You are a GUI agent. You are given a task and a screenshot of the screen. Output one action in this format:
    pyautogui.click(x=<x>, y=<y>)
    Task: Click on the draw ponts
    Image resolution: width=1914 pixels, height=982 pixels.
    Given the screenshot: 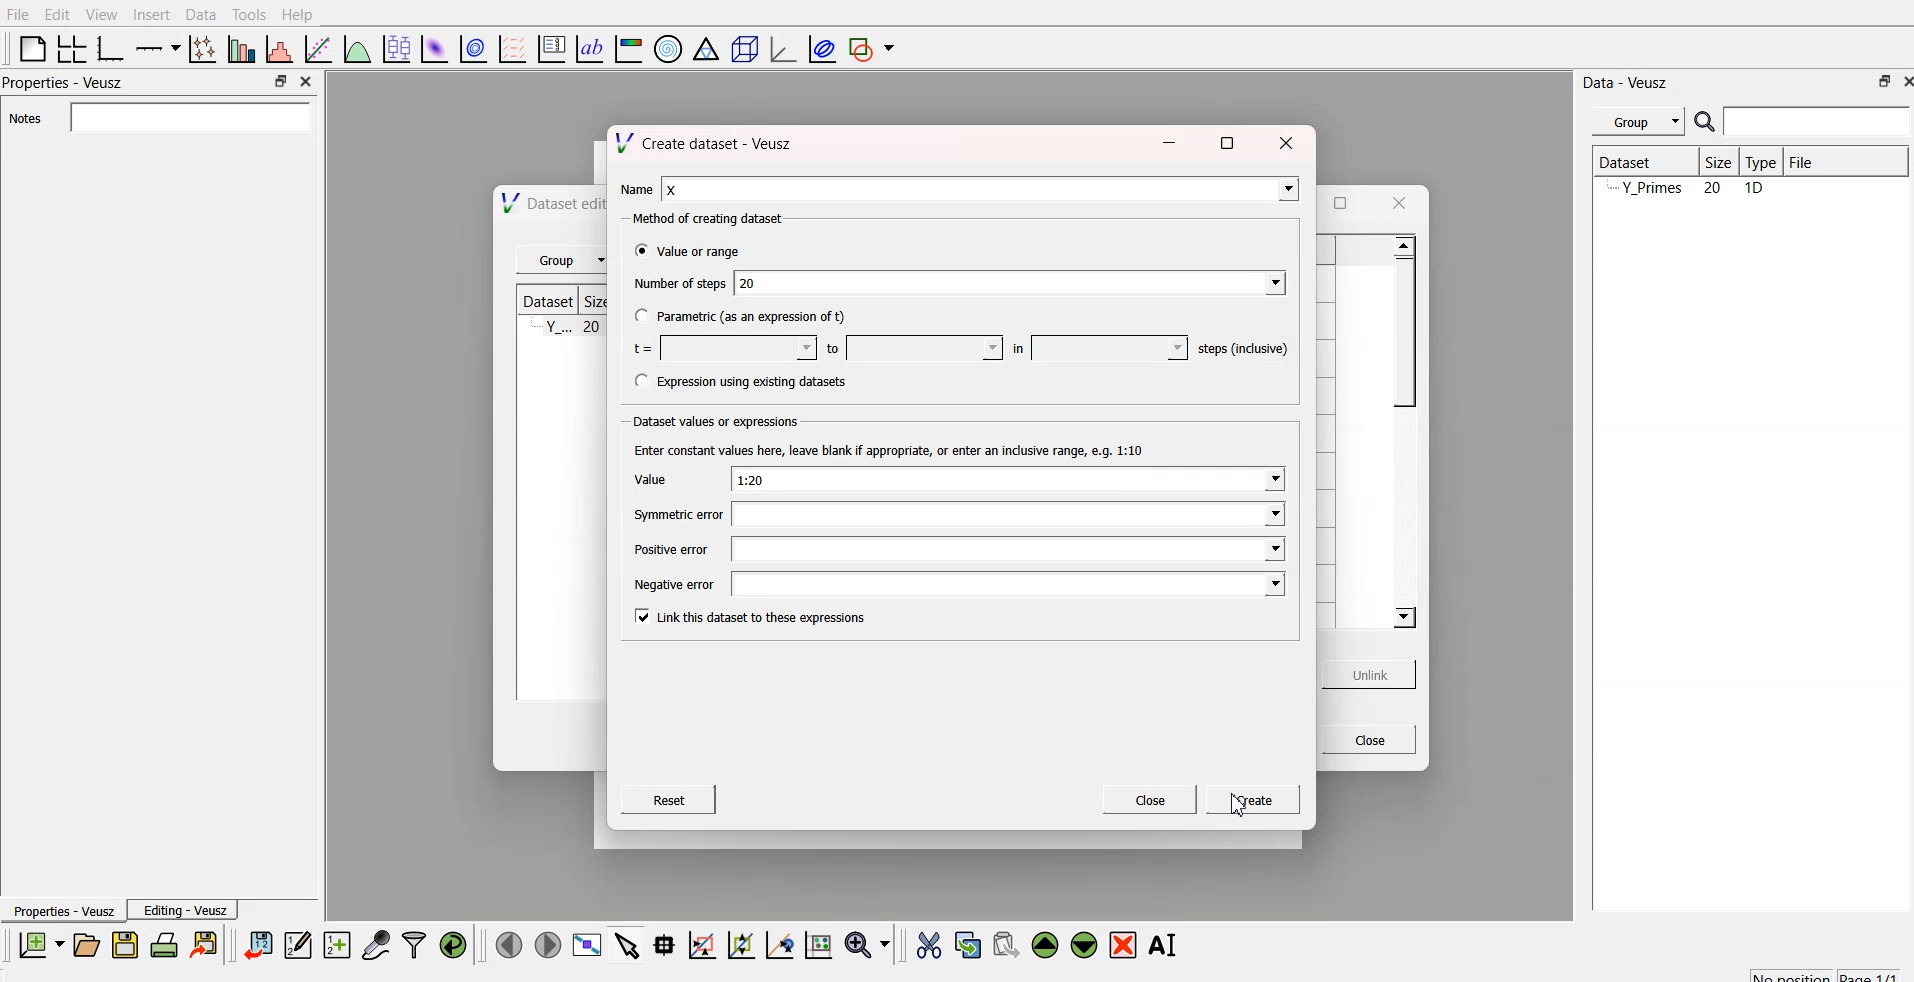 What is the action you would take?
    pyautogui.click(x=740, y=945)
    